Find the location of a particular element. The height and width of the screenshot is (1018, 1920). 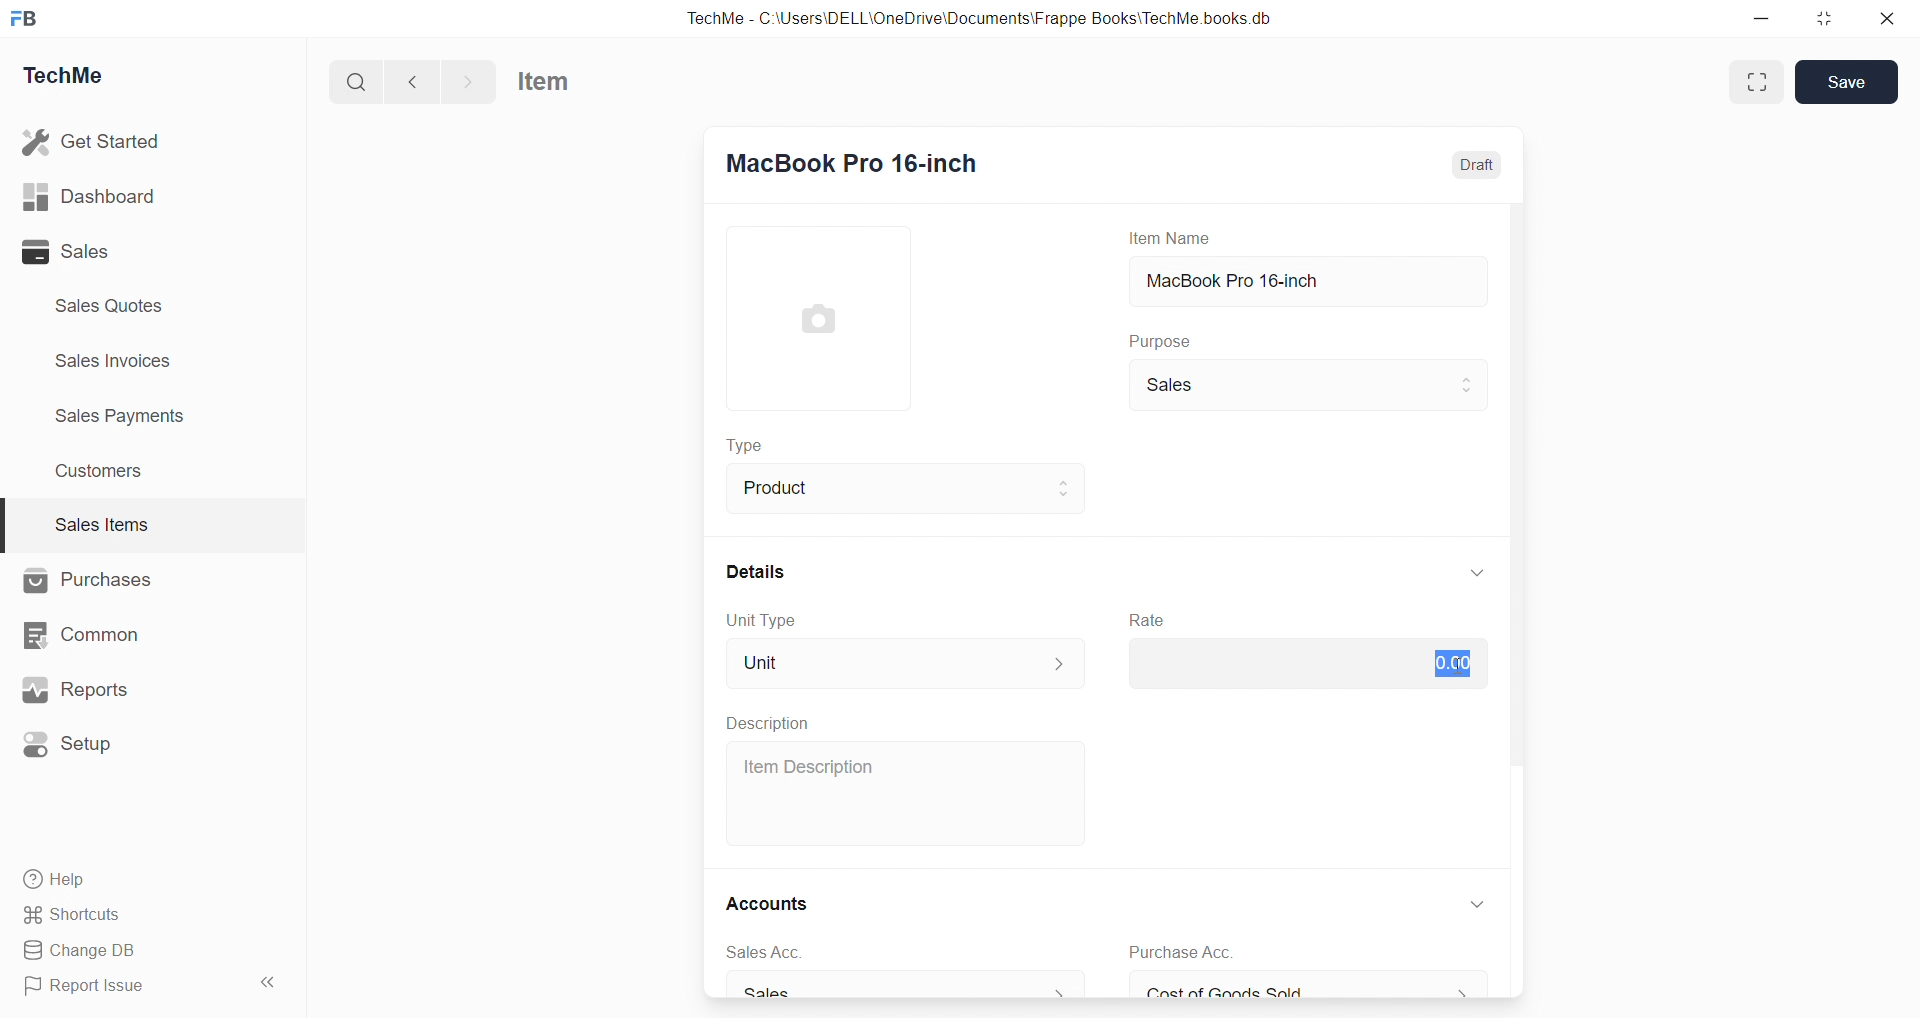

Save is located at coordinates (1851, 82).